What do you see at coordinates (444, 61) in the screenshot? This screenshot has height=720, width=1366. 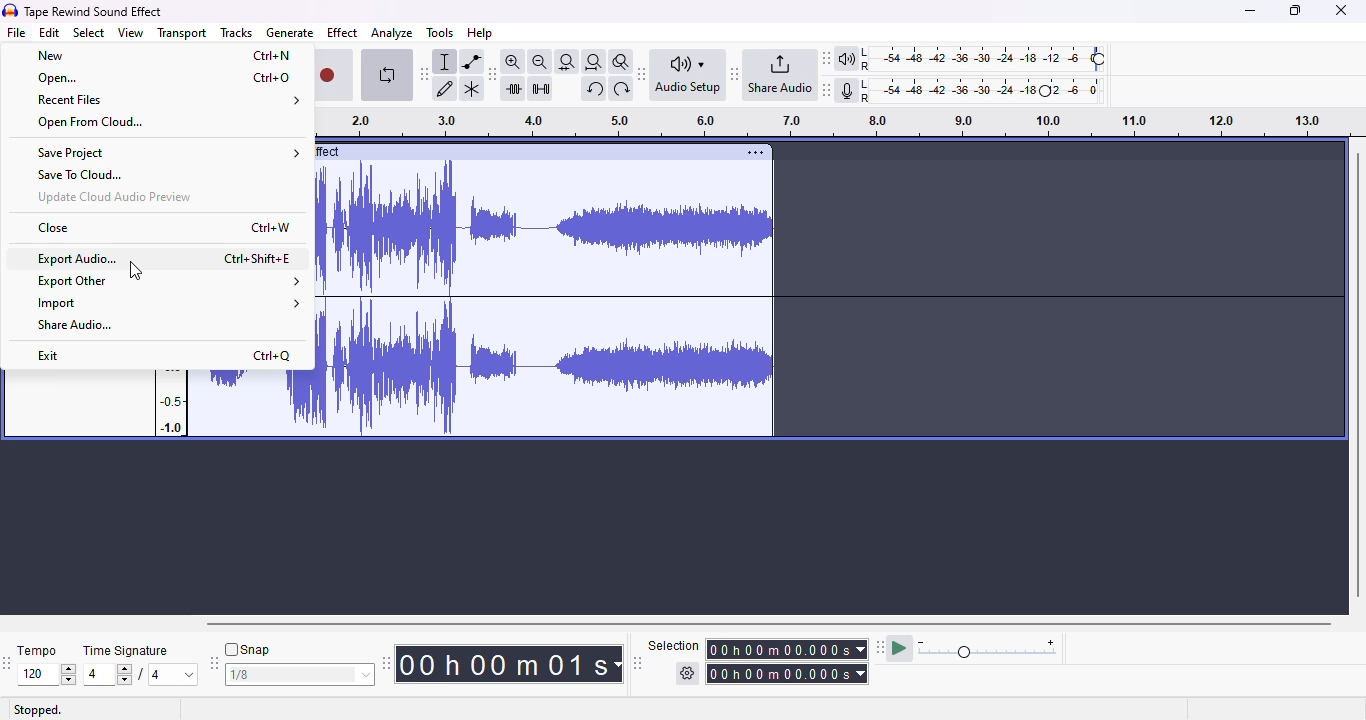 I see `selection tool` at bounding box center [444, 61].